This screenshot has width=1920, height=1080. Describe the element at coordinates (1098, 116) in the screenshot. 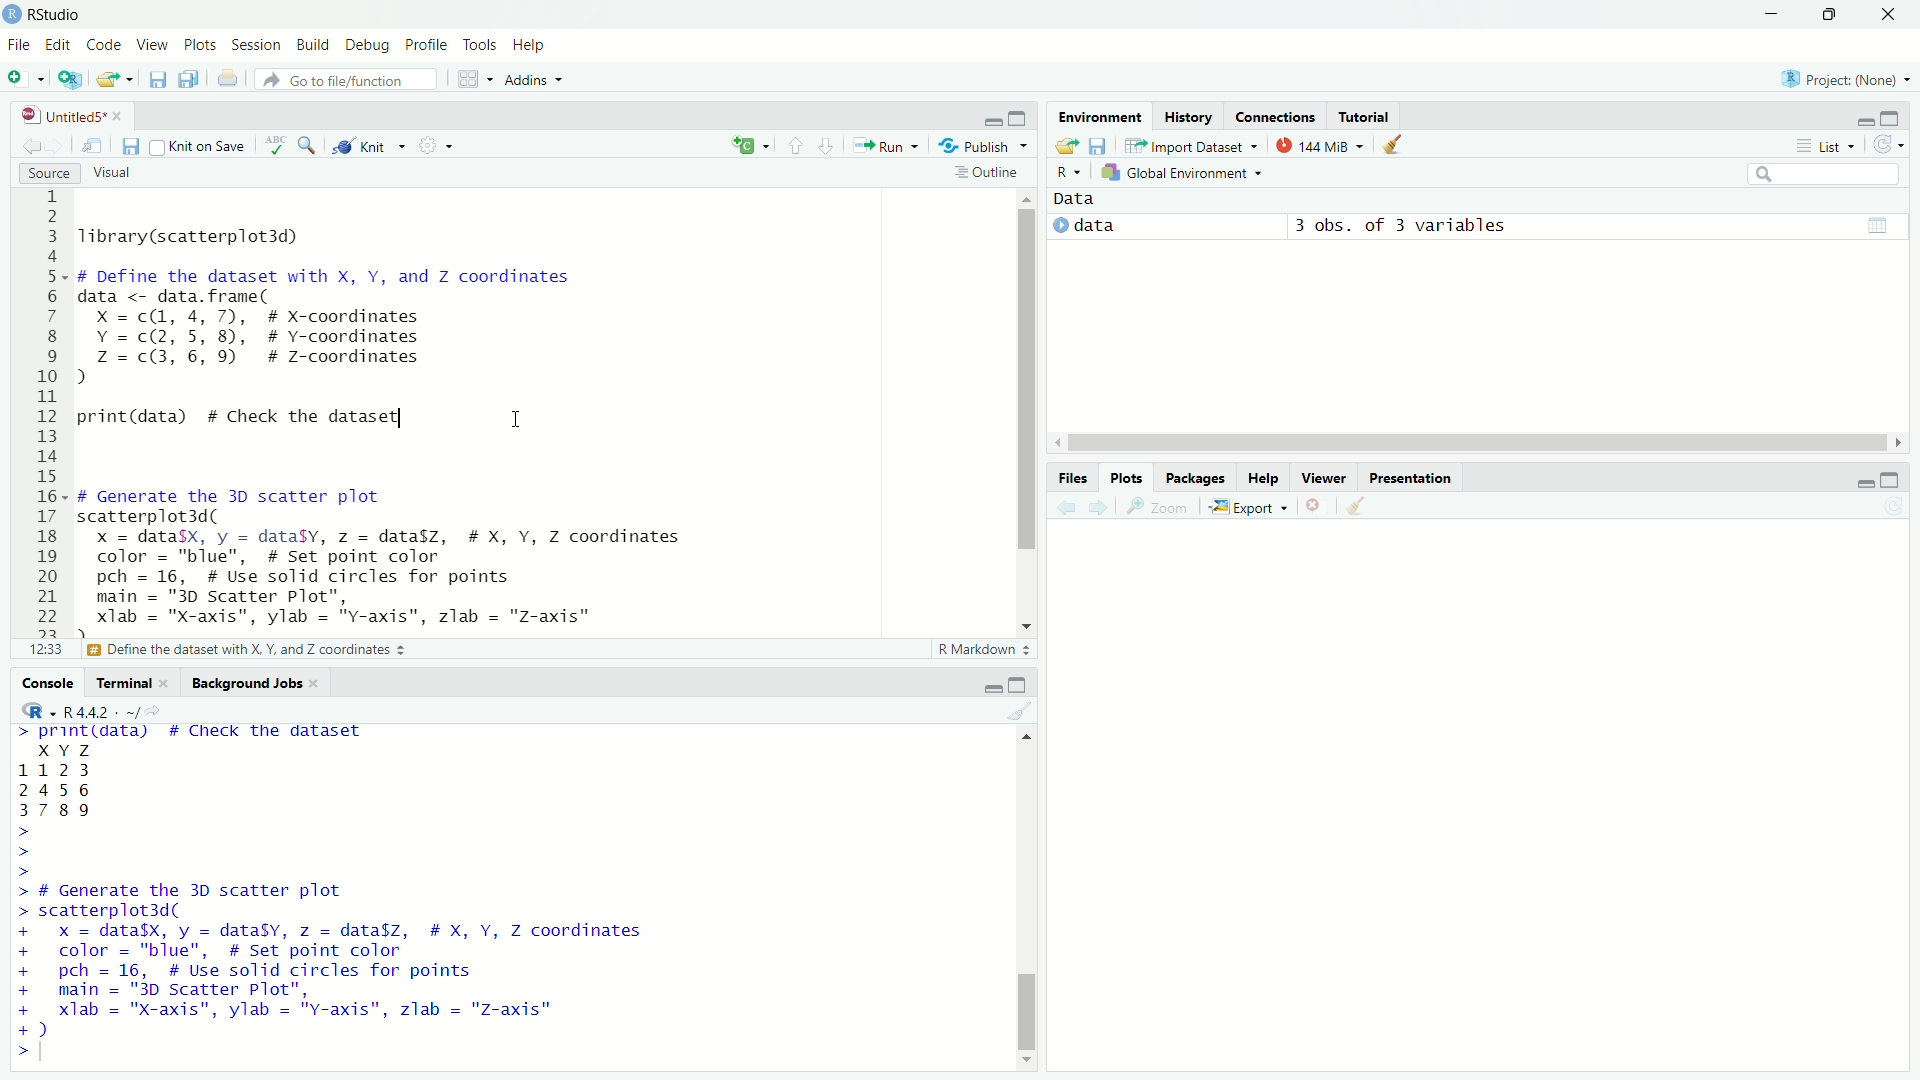

I see `environment` at that location.